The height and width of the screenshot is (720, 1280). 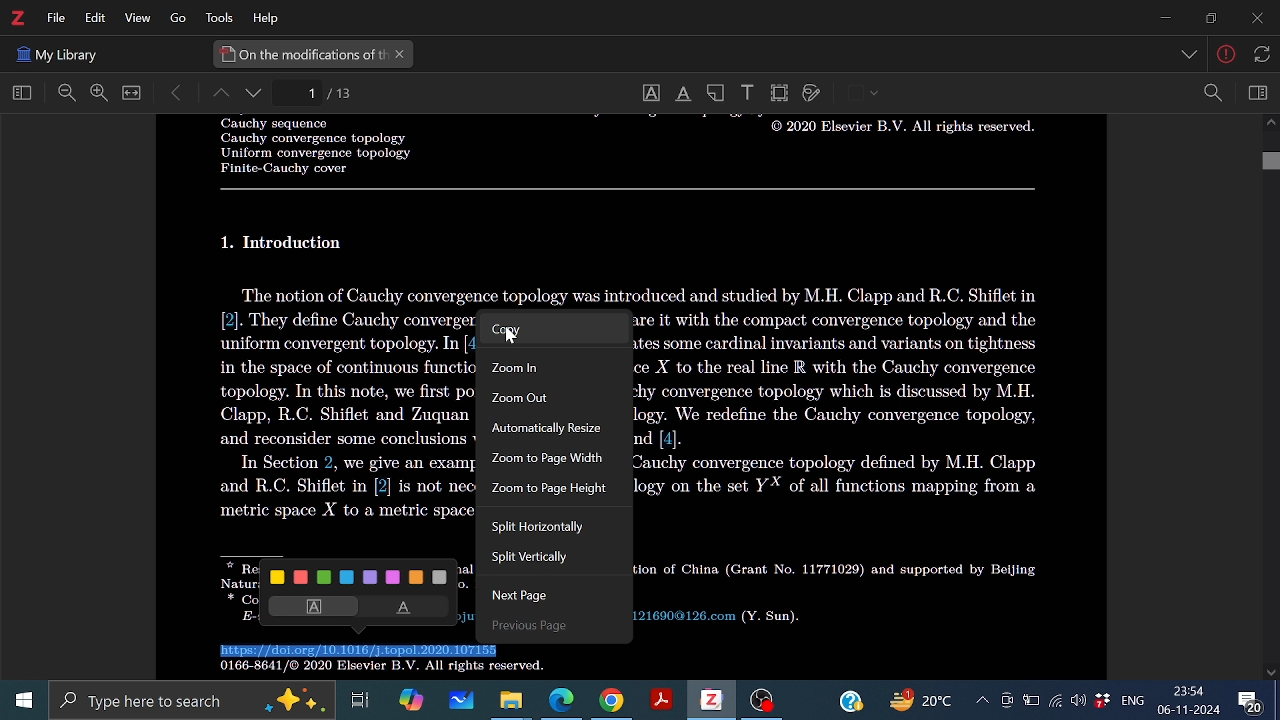 What do you see at coordinates (562, 701) in the screenshot?
I see `Microsoft edge` at bounding box center [562, 701].